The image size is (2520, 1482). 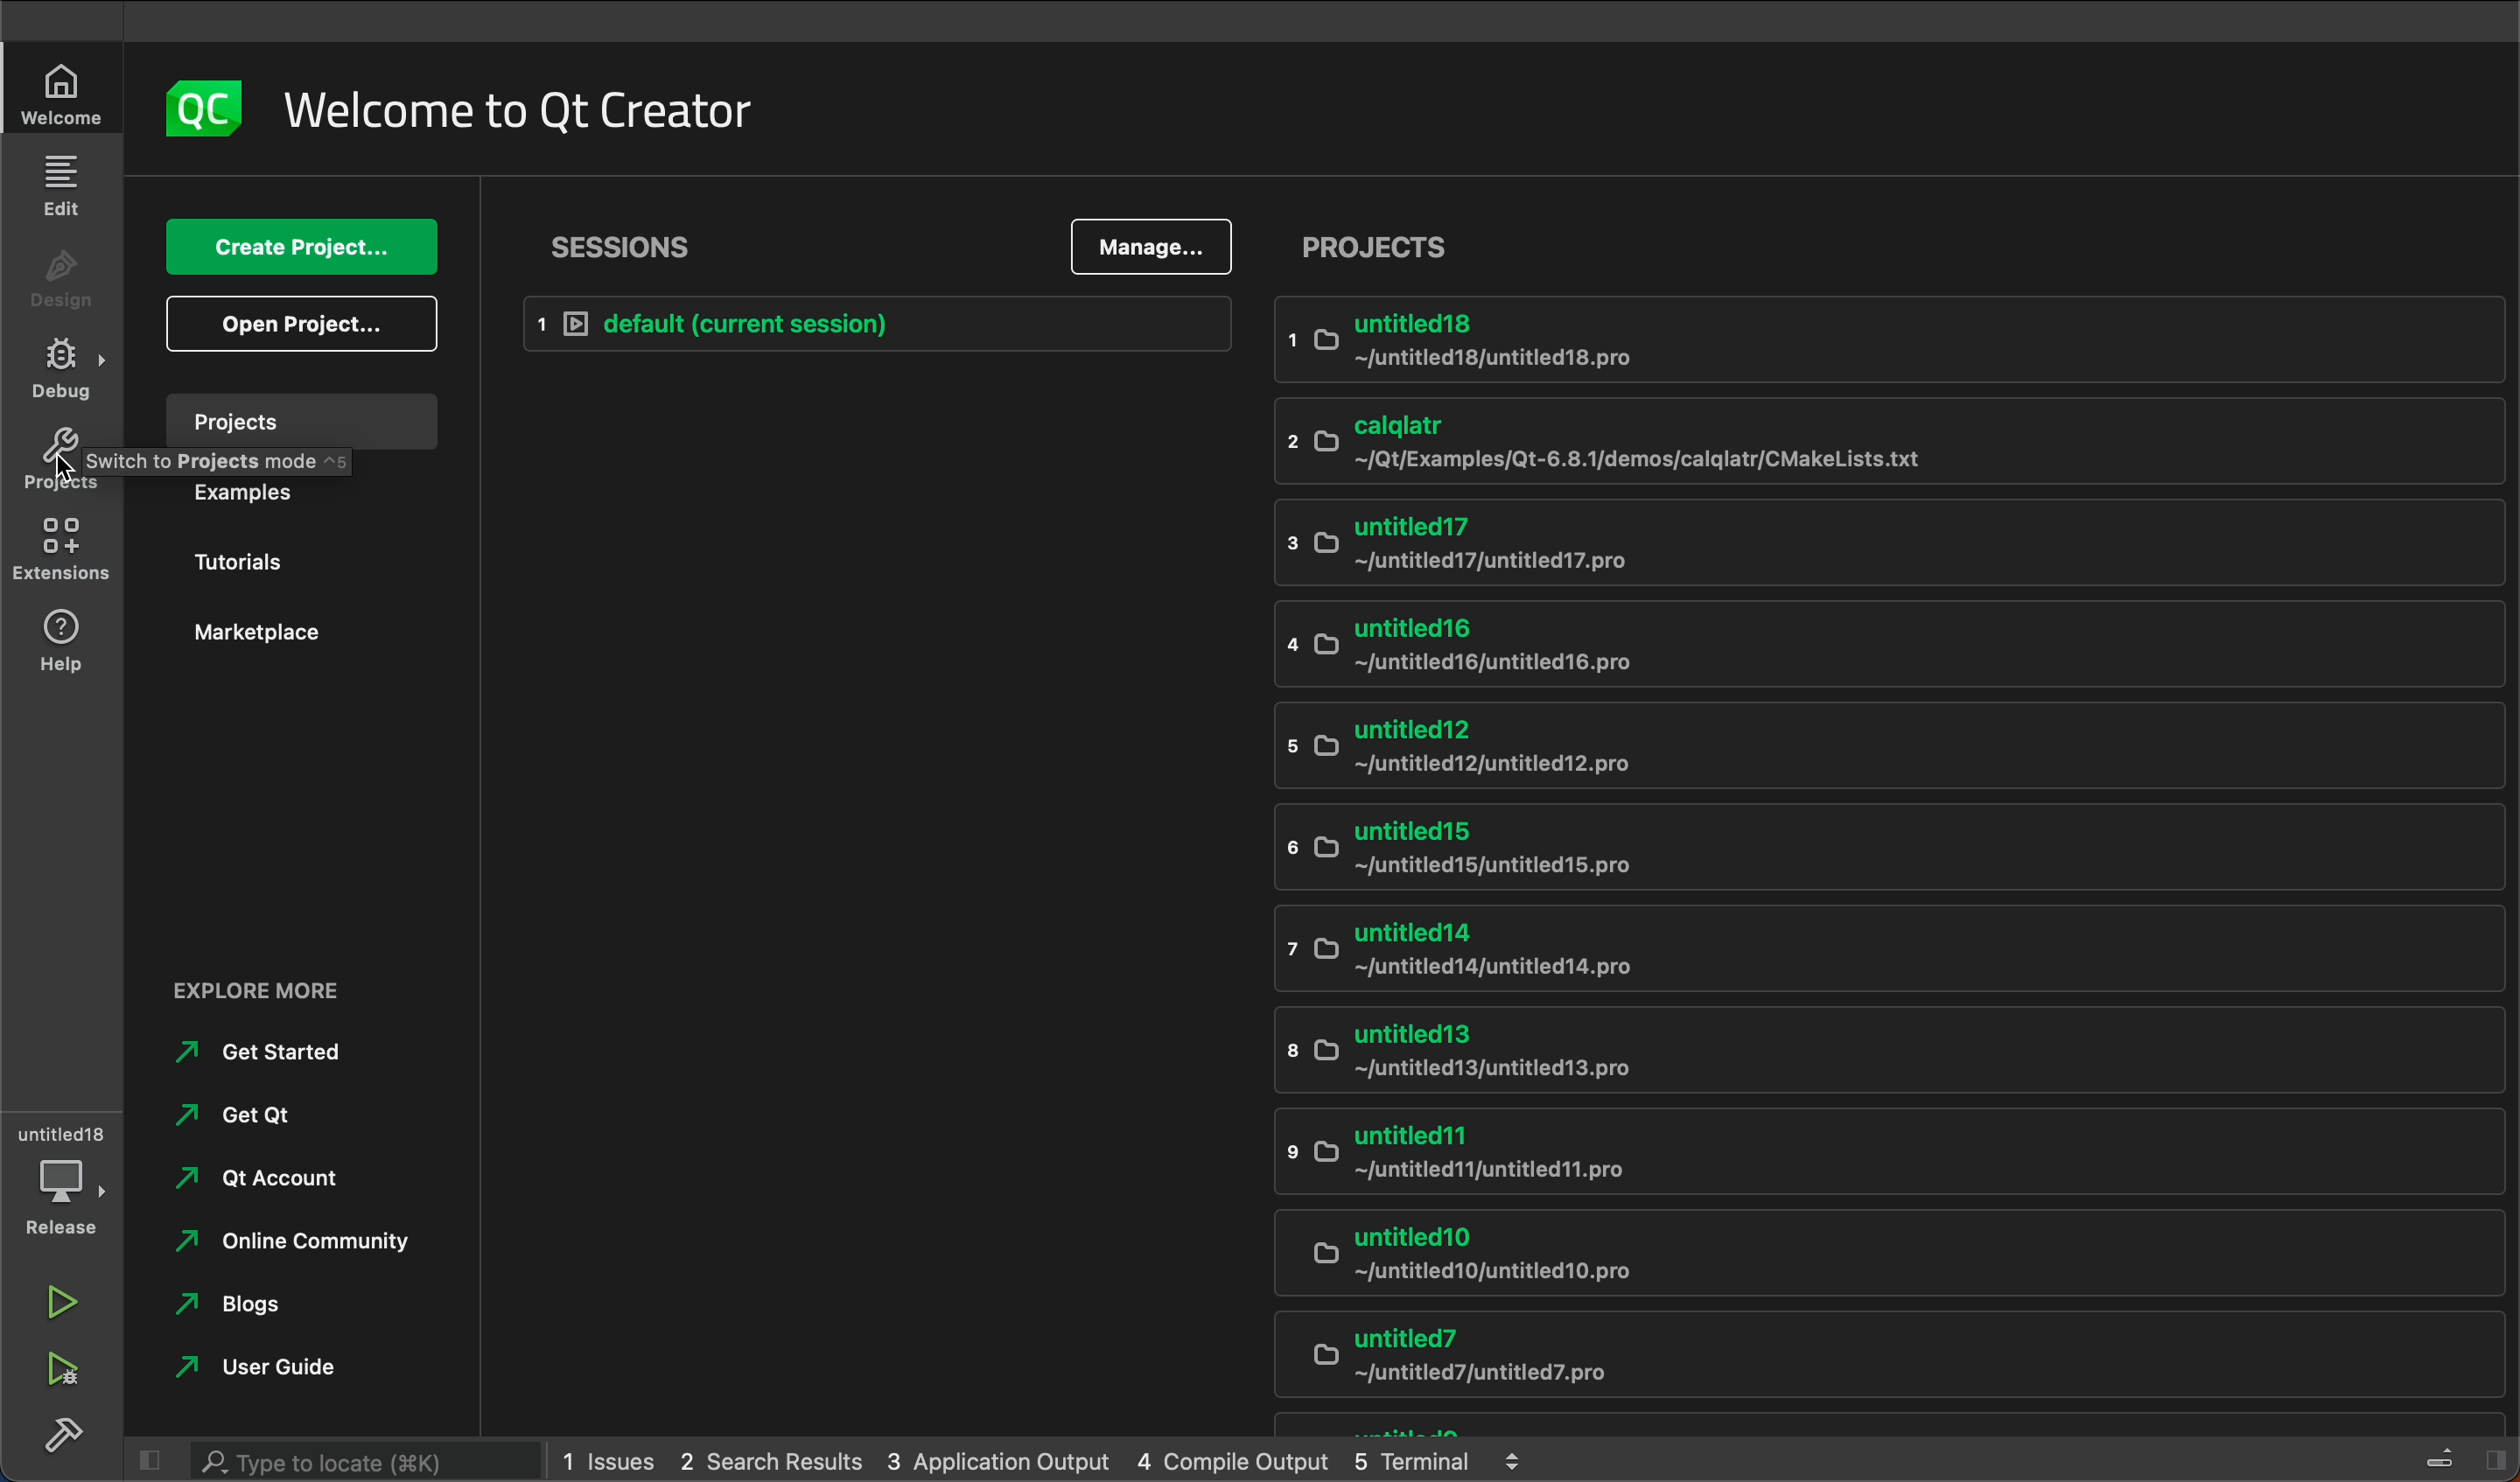 What do you see at coordinates (295, 249) in the screenshot?
I see `create project...` at bounding box center [295, 249].